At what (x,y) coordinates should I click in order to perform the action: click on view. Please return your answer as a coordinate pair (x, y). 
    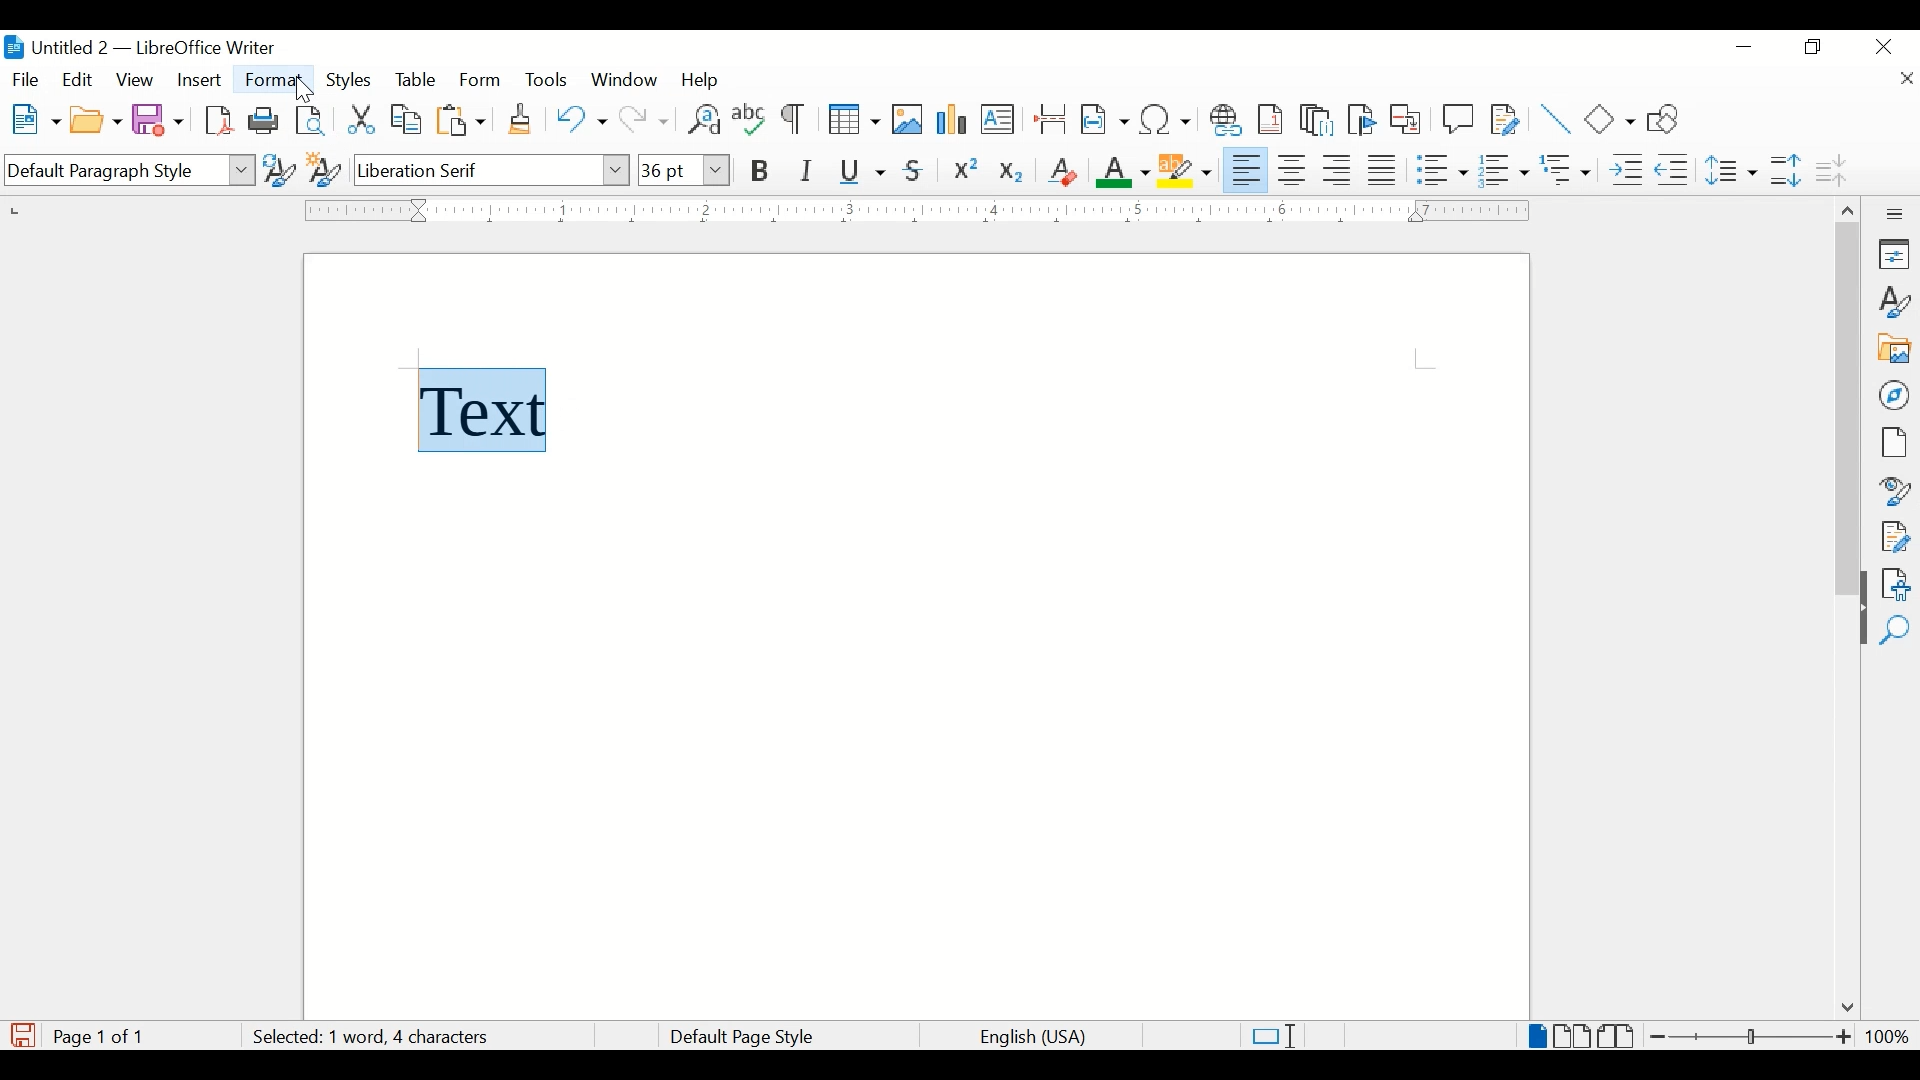
    Looking at the image, I should click on (137, 80).